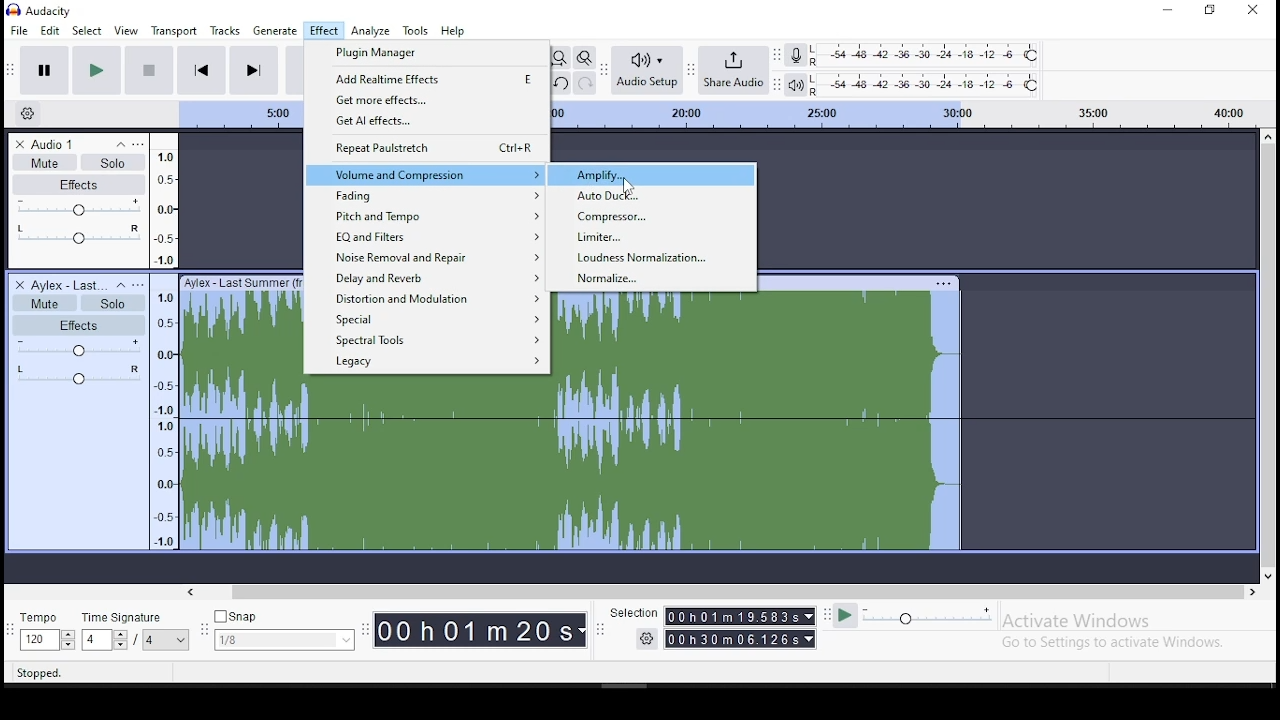 The width and height of the screenshot is (1280, 720). I want to click on stop, so click(149, 69).